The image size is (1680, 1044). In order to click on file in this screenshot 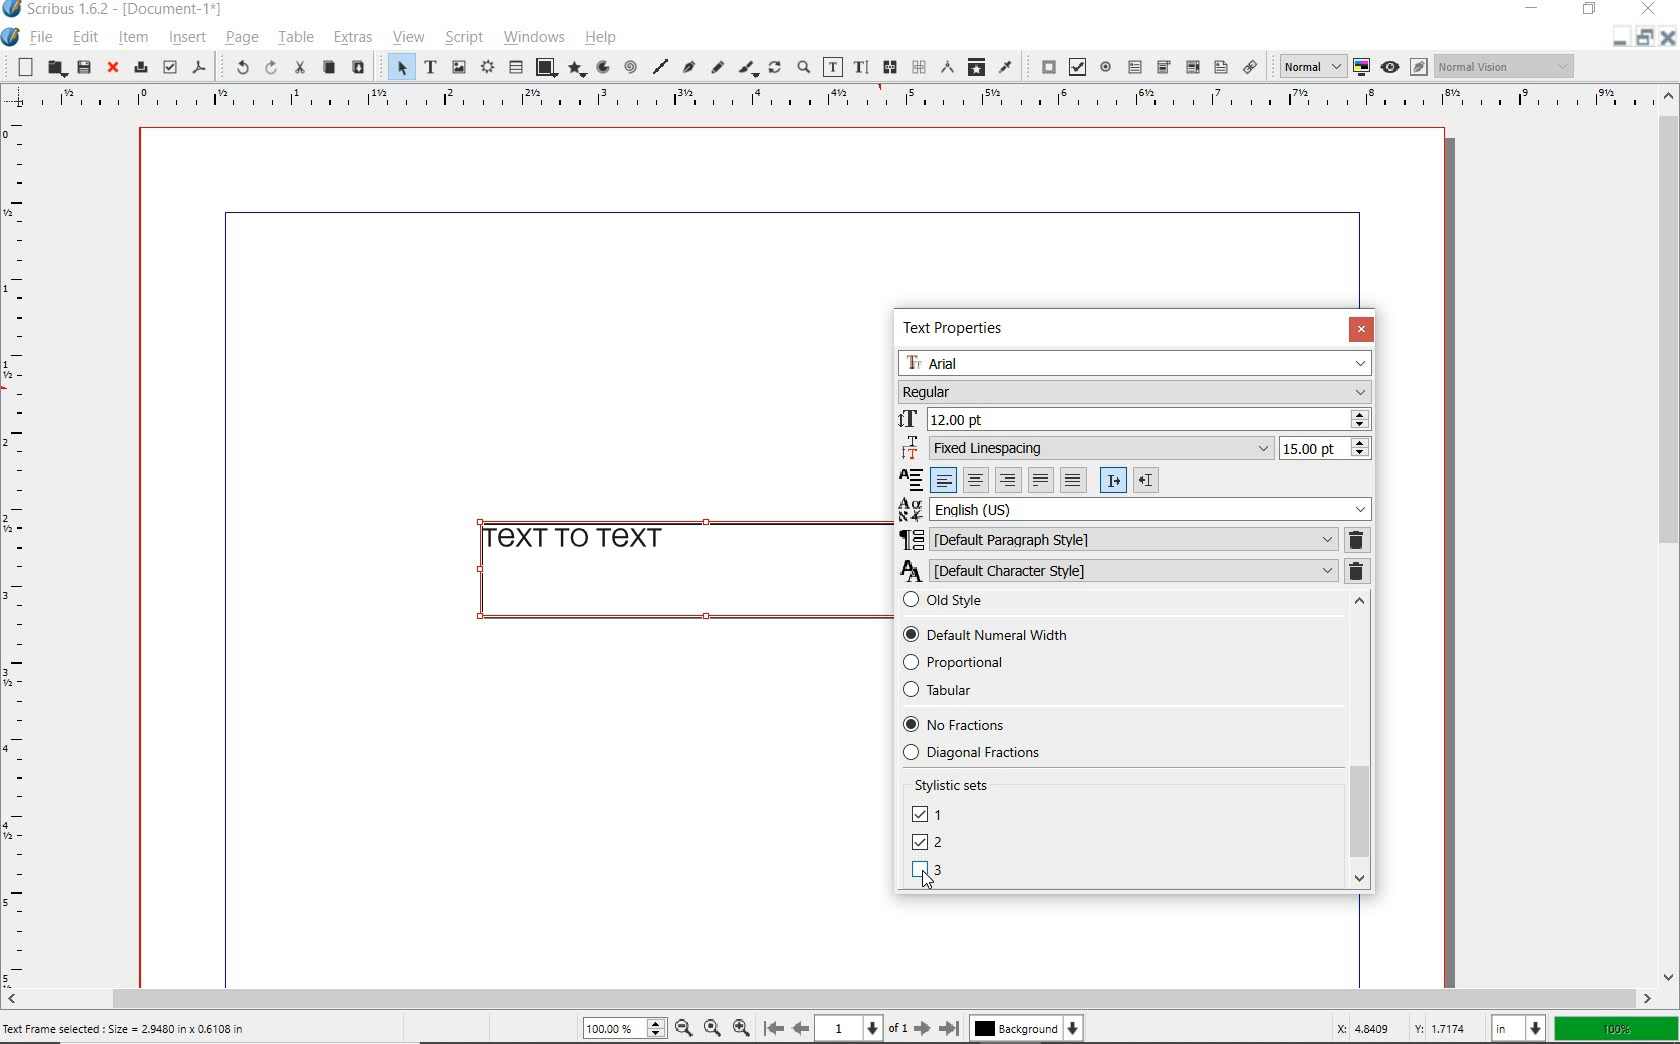, I will do `click(42, 39)`.